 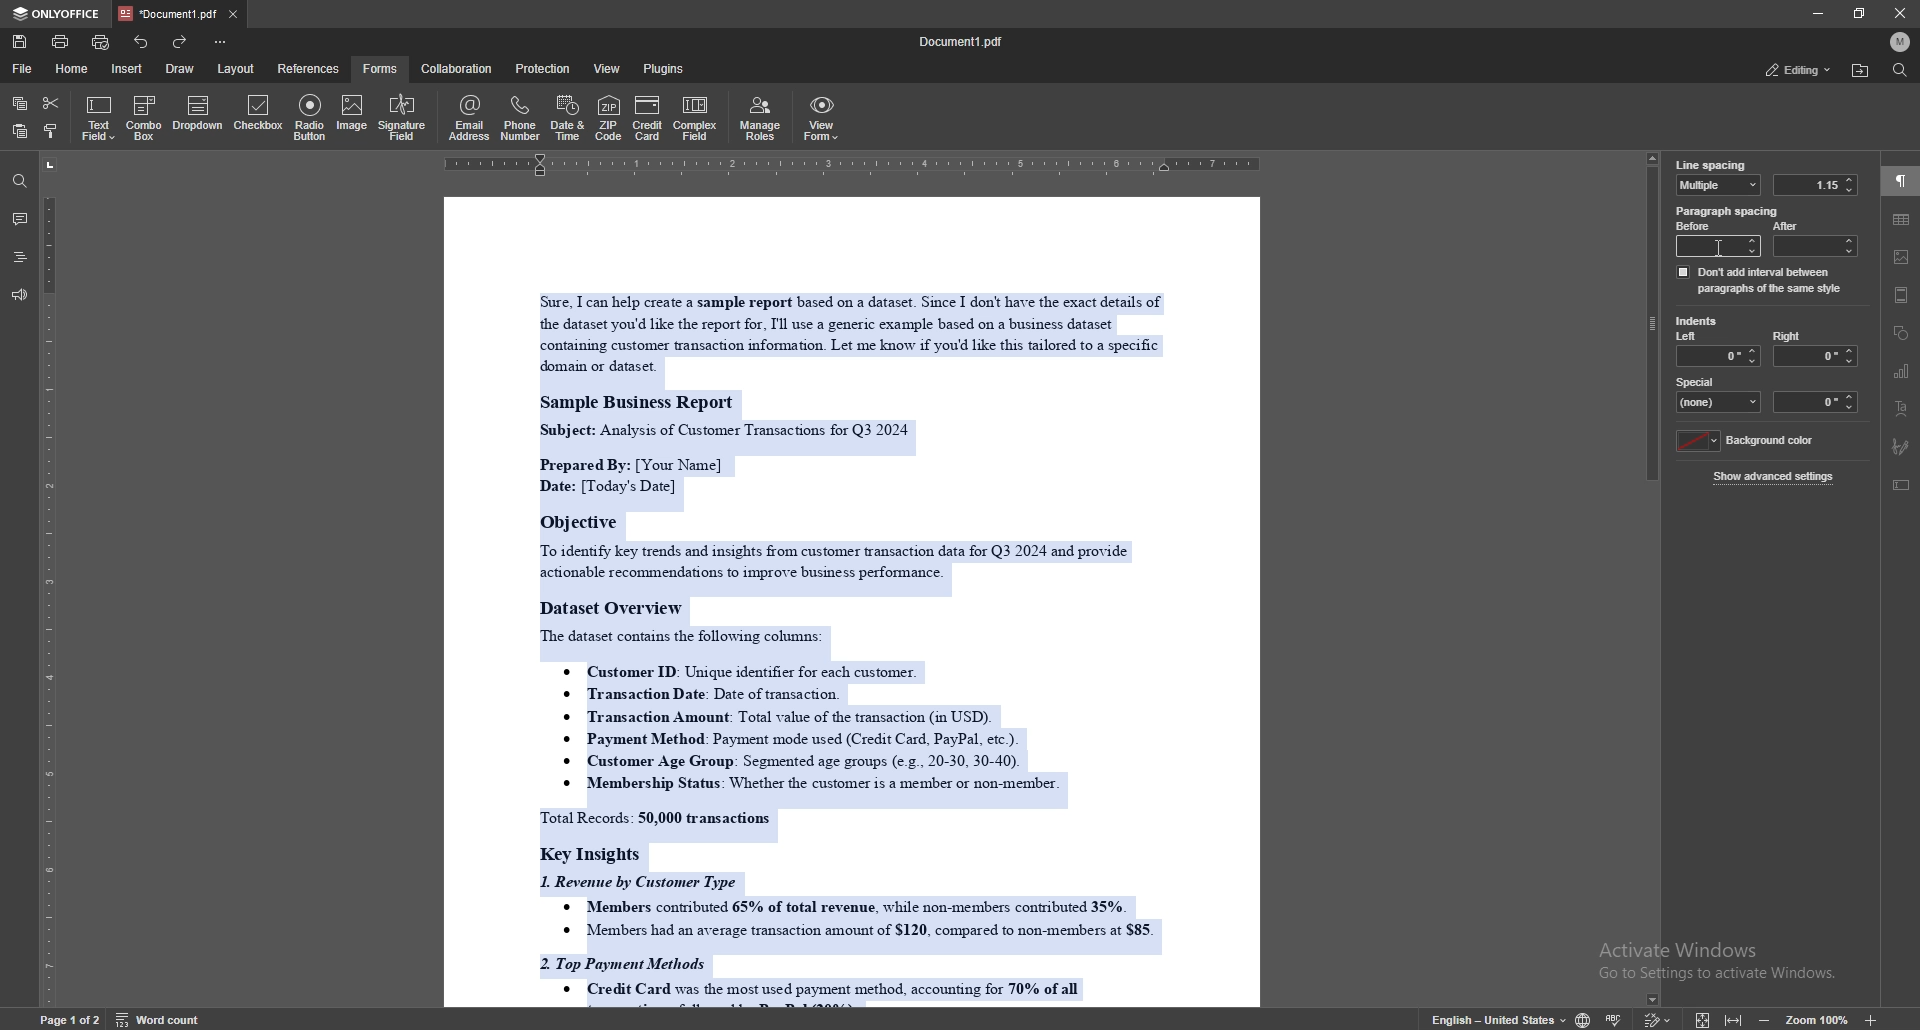 I want to click on references, so click(x=310, y=68).